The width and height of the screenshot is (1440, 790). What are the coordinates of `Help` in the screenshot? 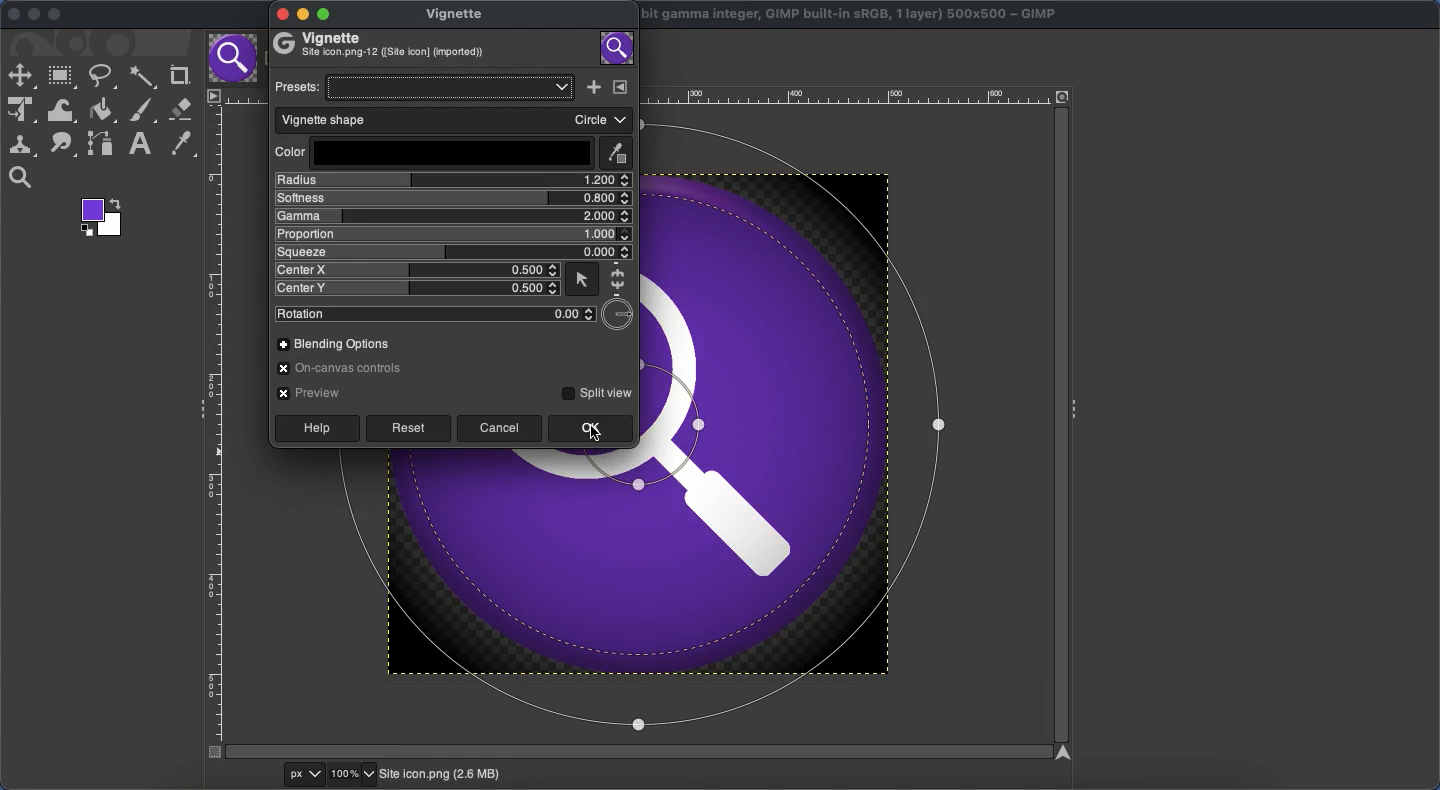 It's located at (319, 429).